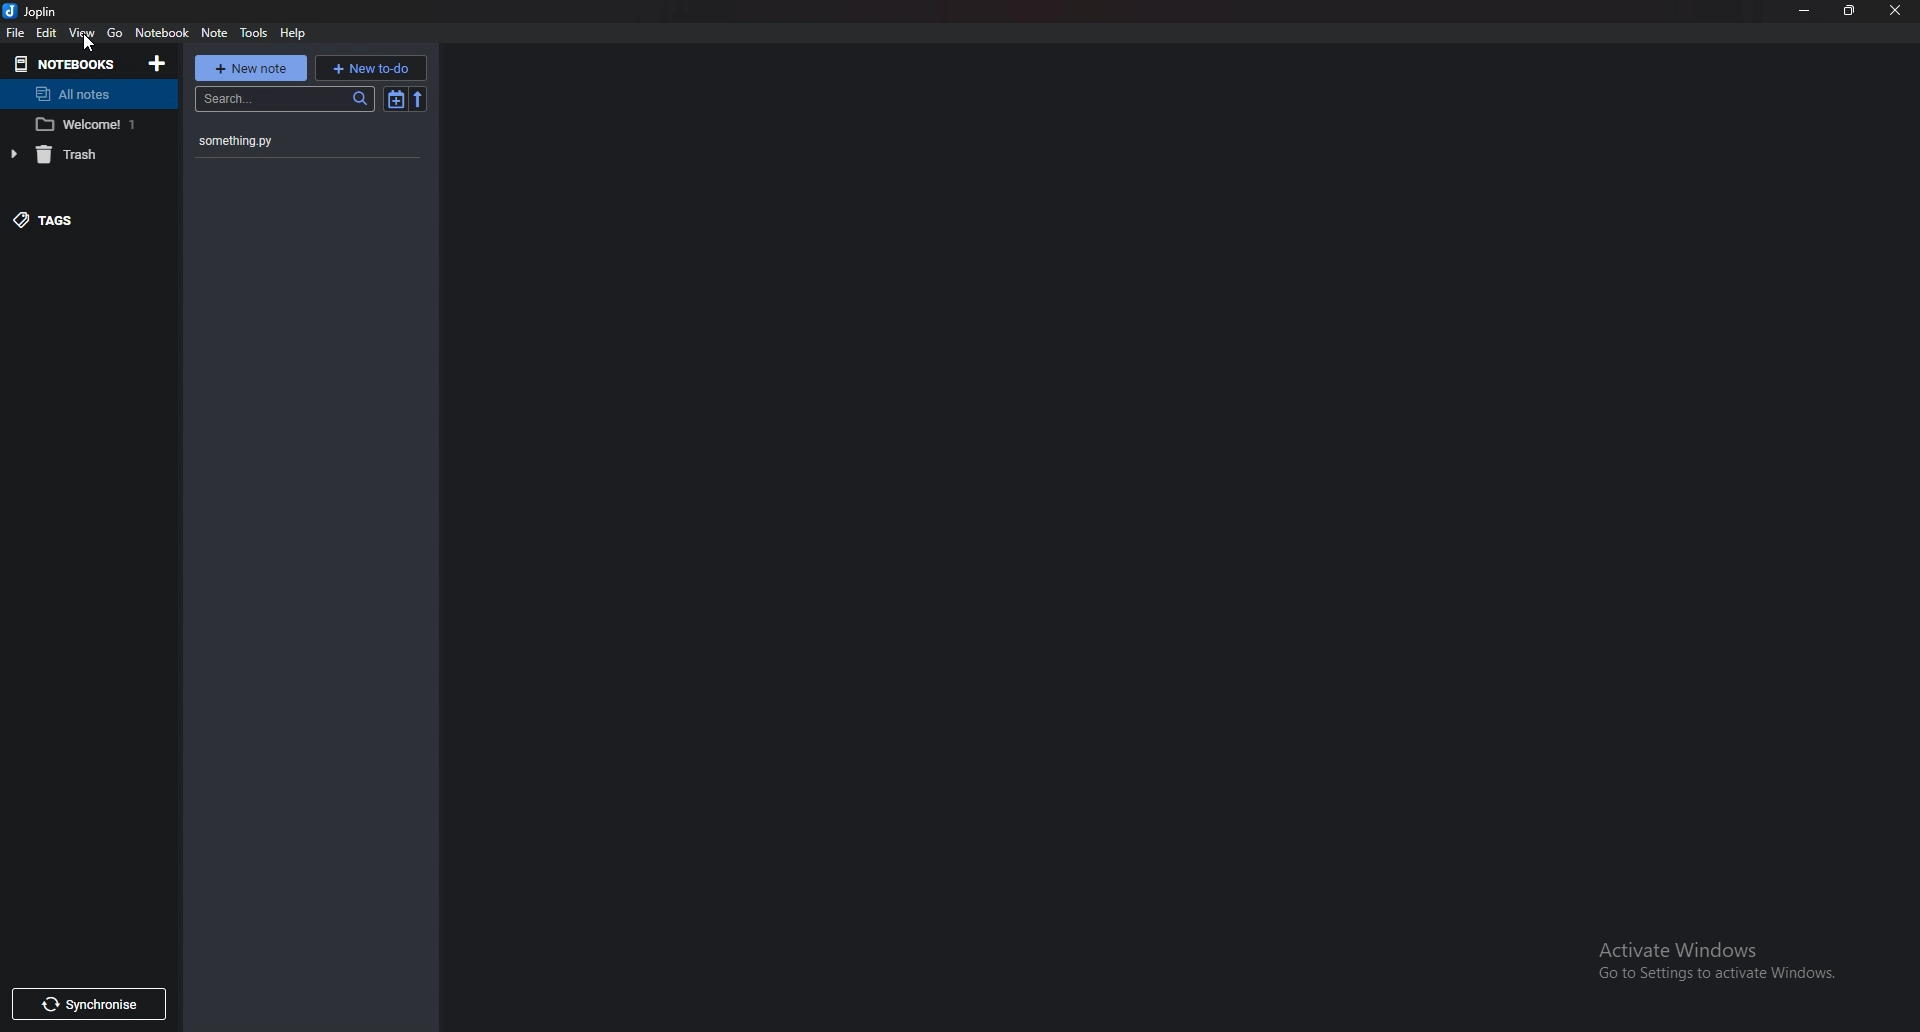 This screenshot has height=1032, width=1920. I want to click on search, so click(286, 99).